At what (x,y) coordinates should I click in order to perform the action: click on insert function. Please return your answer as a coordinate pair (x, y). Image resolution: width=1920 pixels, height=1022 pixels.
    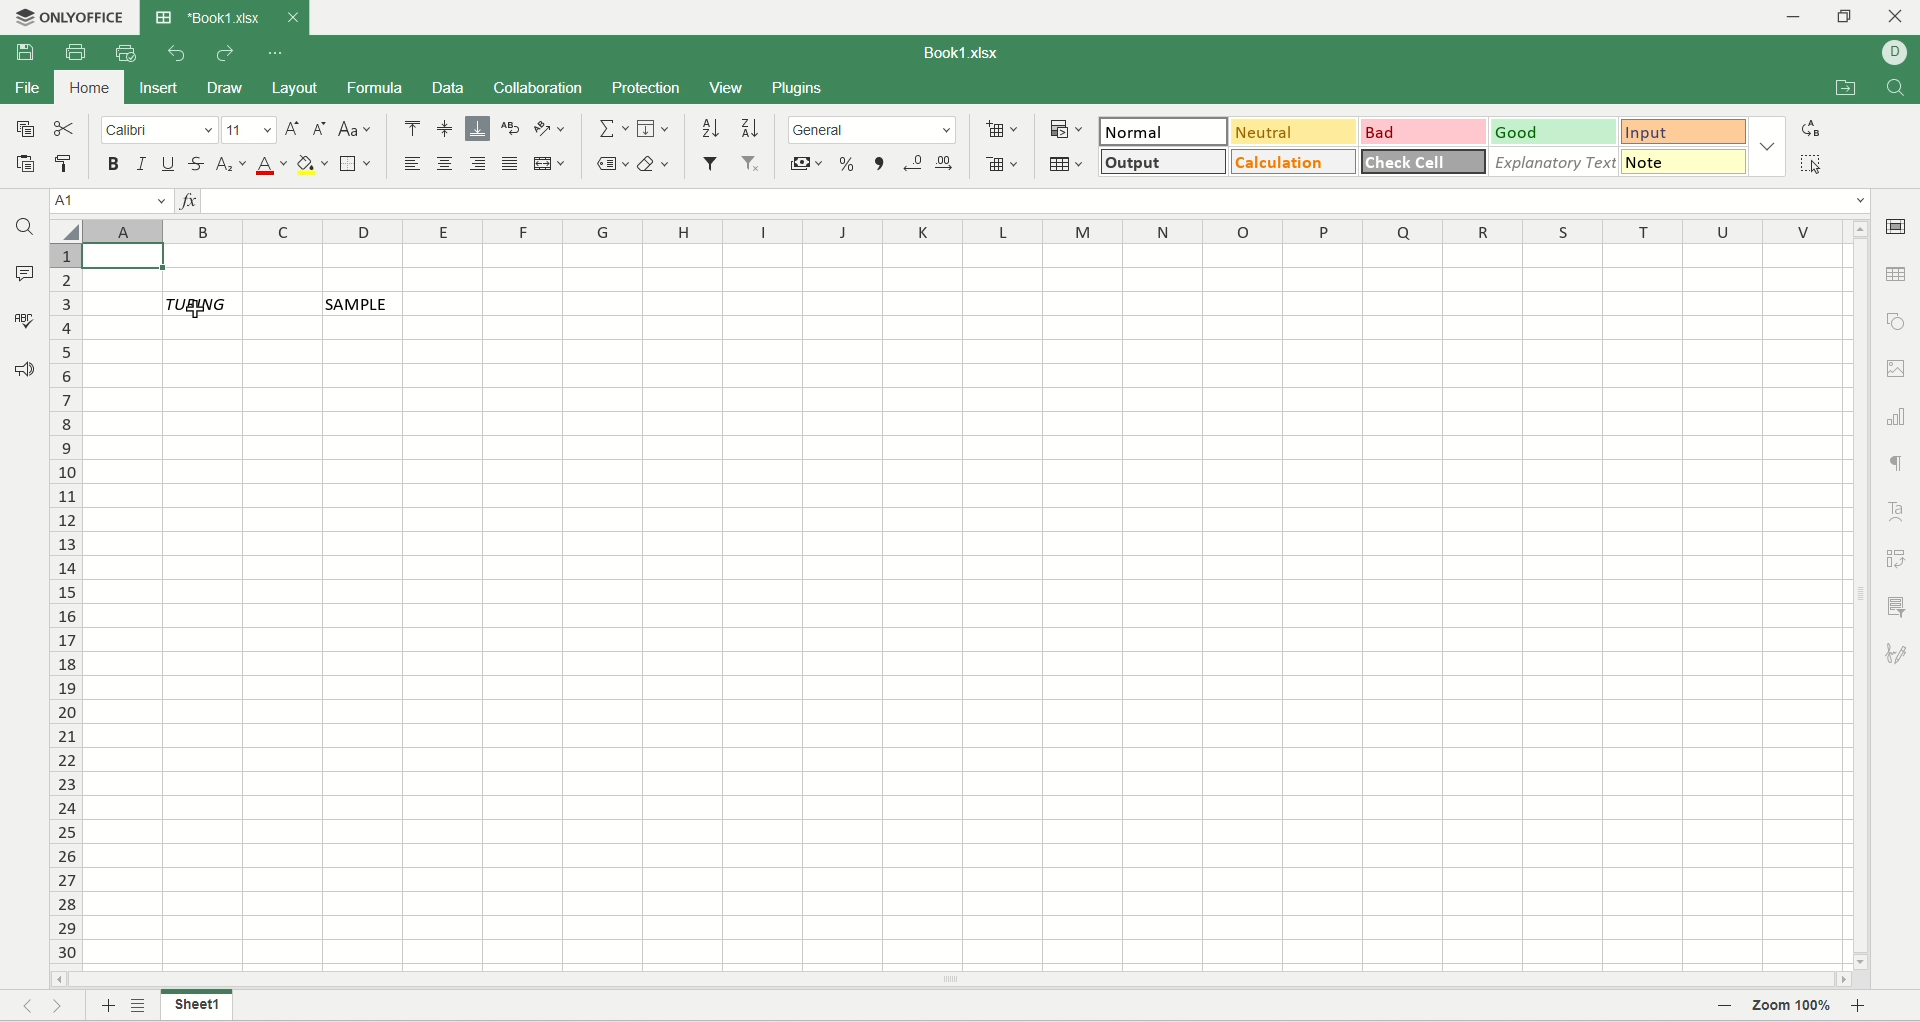
    Looking at the image, I should click on (189, 199).